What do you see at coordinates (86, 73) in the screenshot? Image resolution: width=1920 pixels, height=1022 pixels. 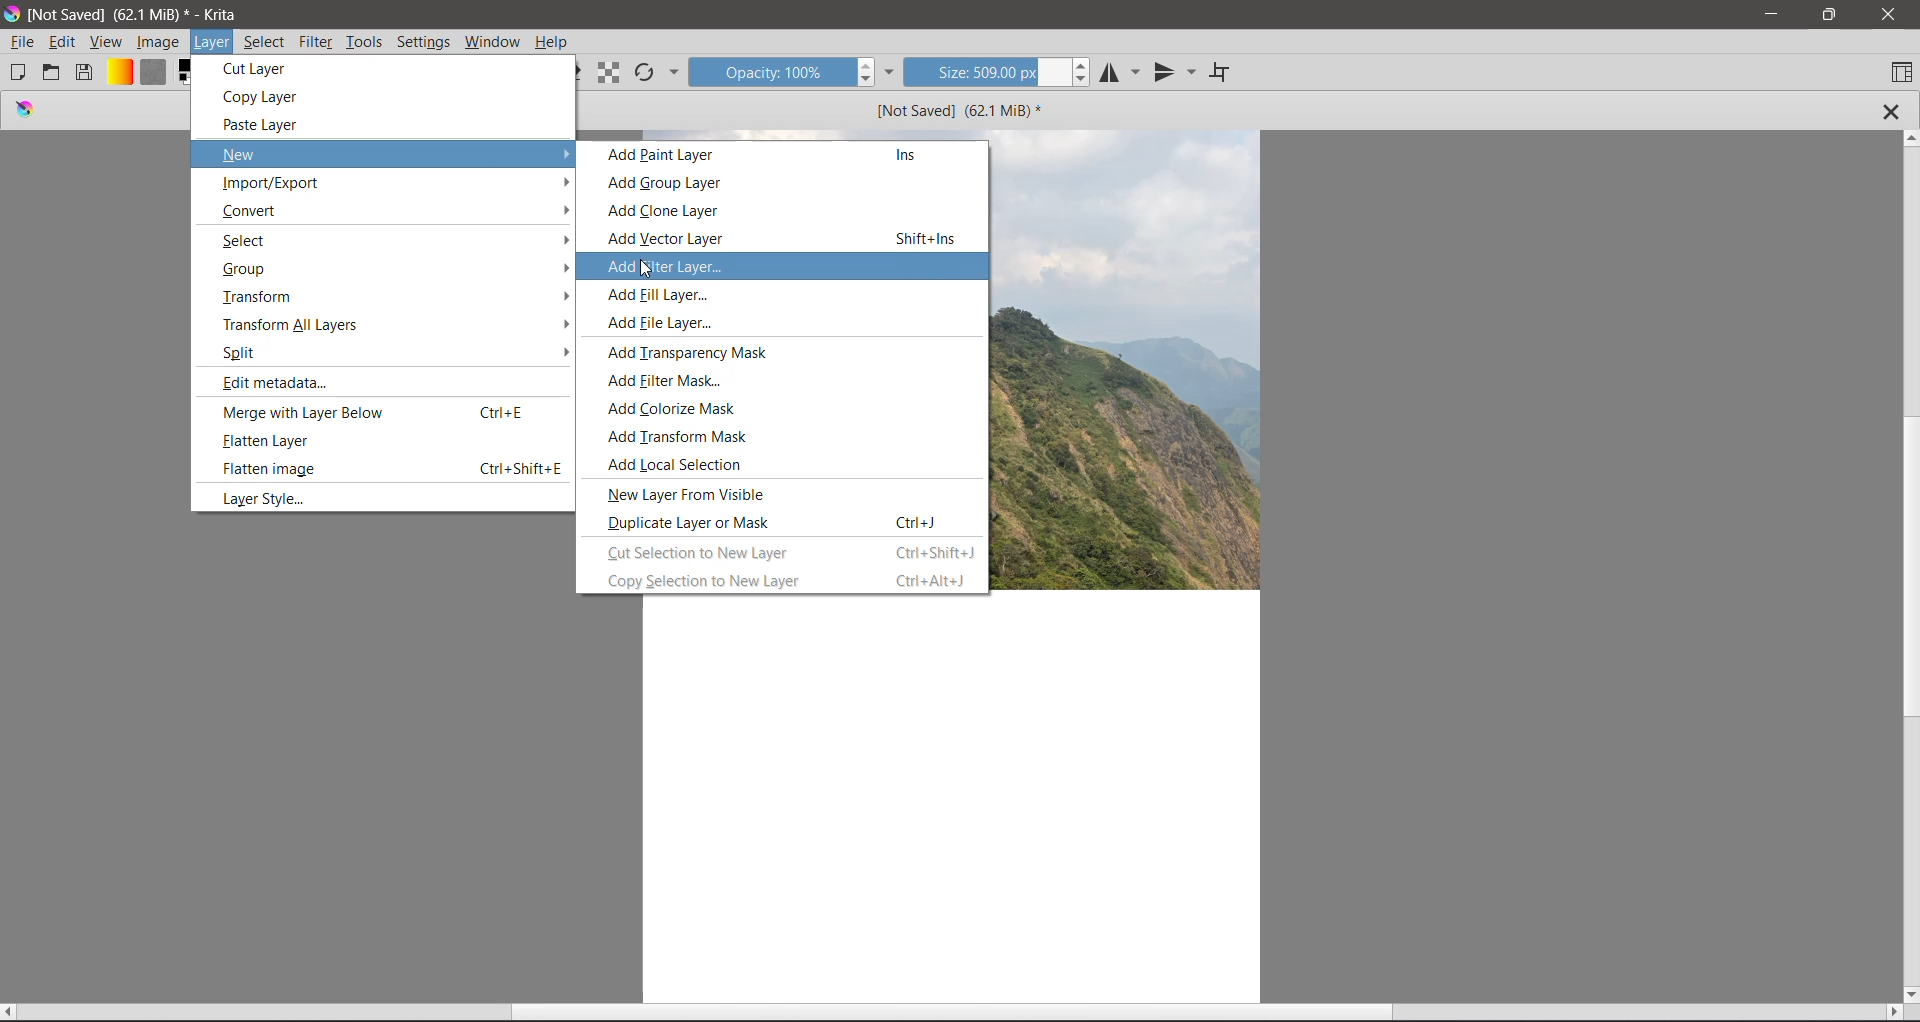 I see `Save` at bounding box center [86, 73].